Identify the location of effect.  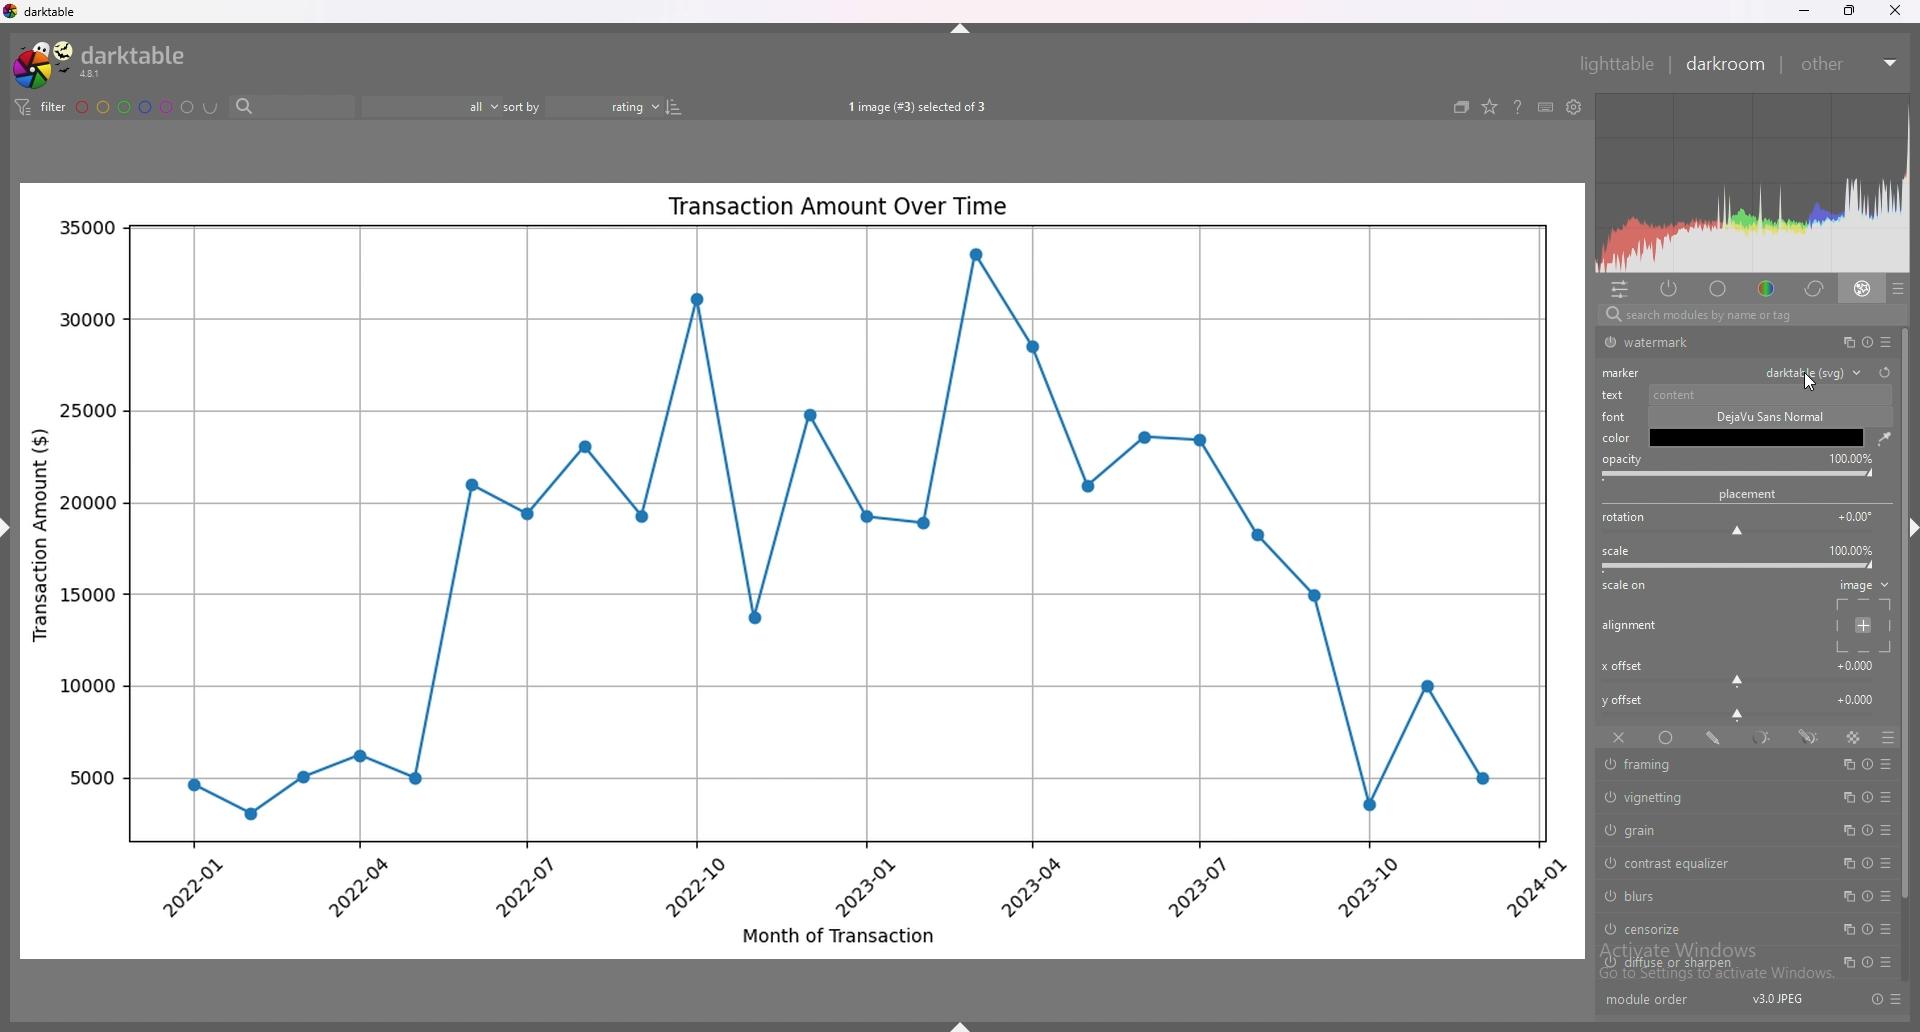
(1863, 289).